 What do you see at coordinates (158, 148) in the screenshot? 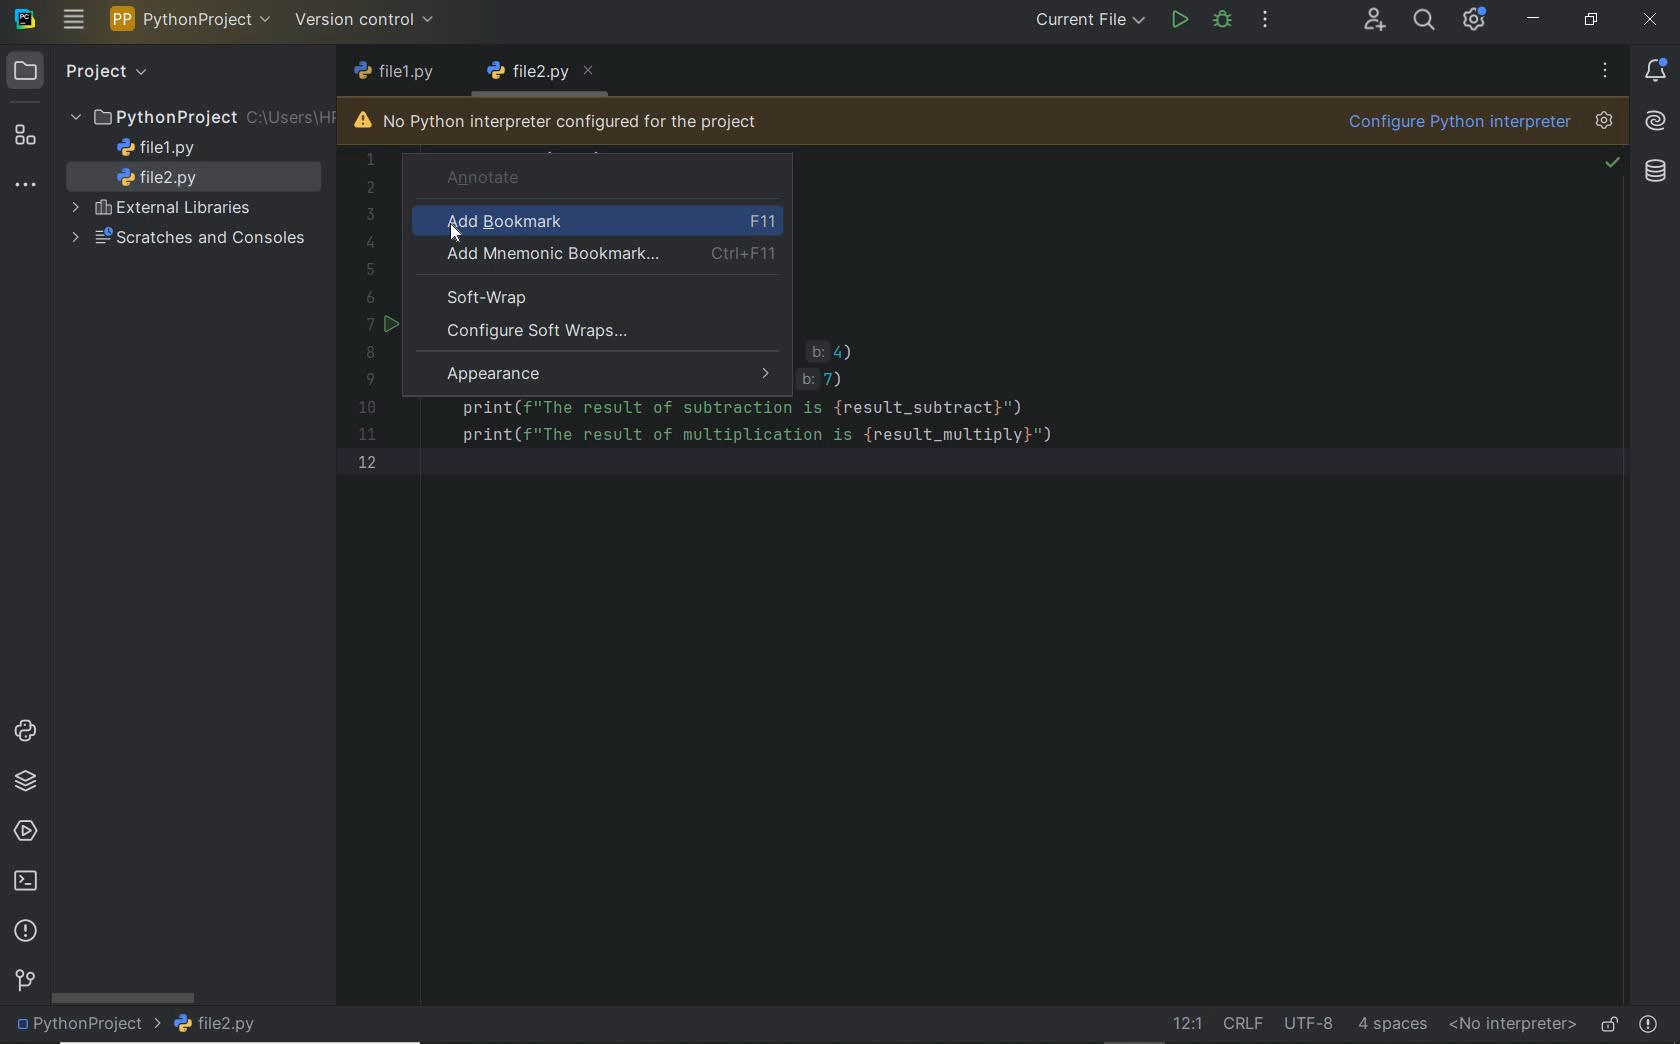
I see `file name 1` at bounding box center [158, 148].